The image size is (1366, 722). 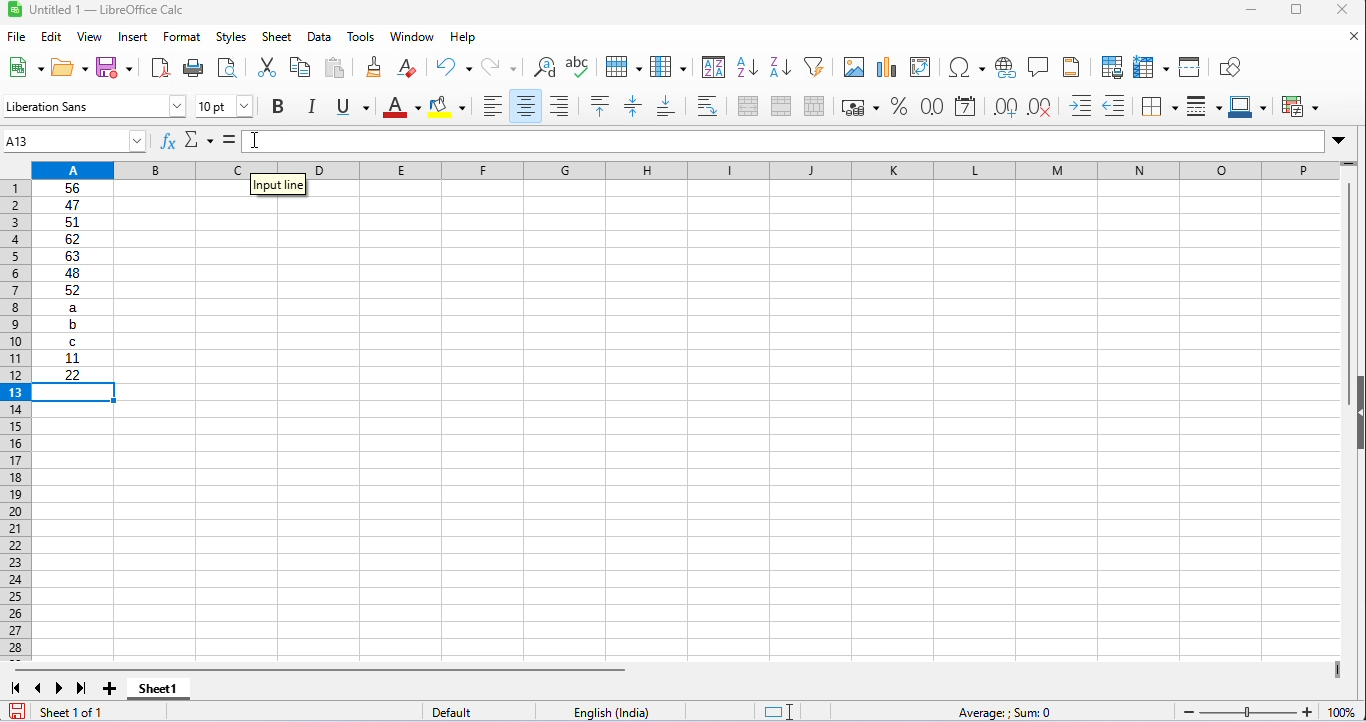 What do you see at coordinates (231, 38) in the screenshot?
I see `` at bounding box center [231, 38].